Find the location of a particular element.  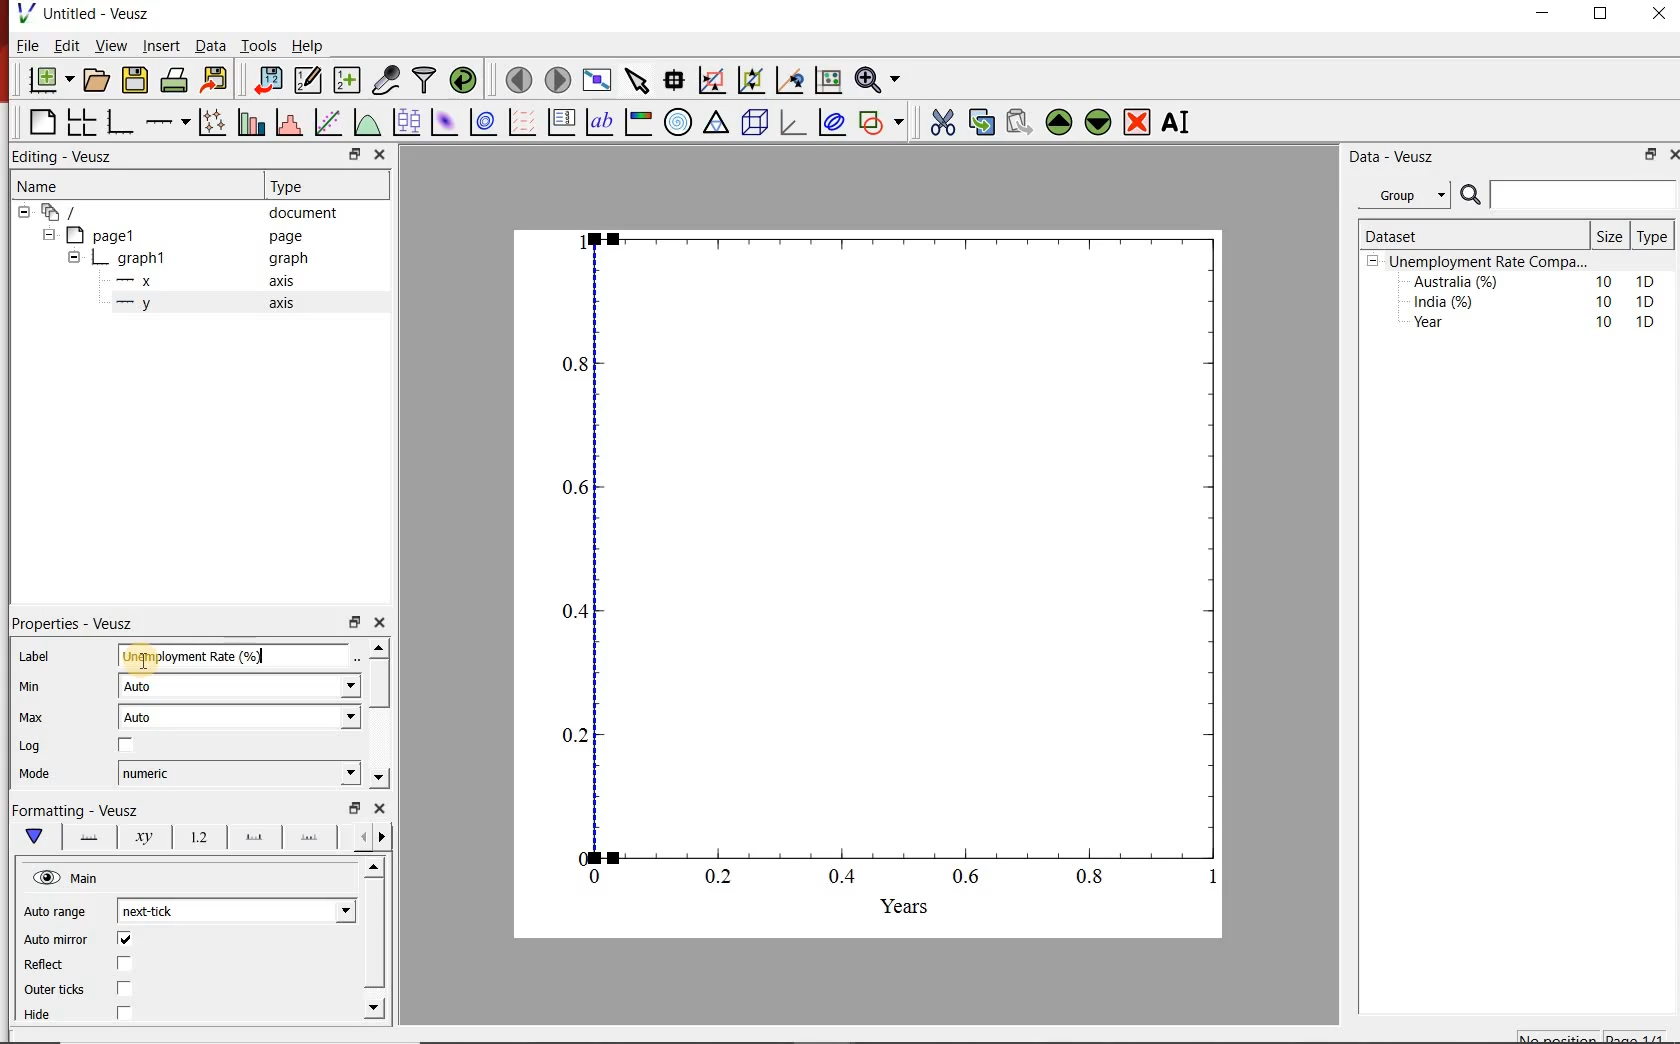

Auto is located at coordinates (240, 686).